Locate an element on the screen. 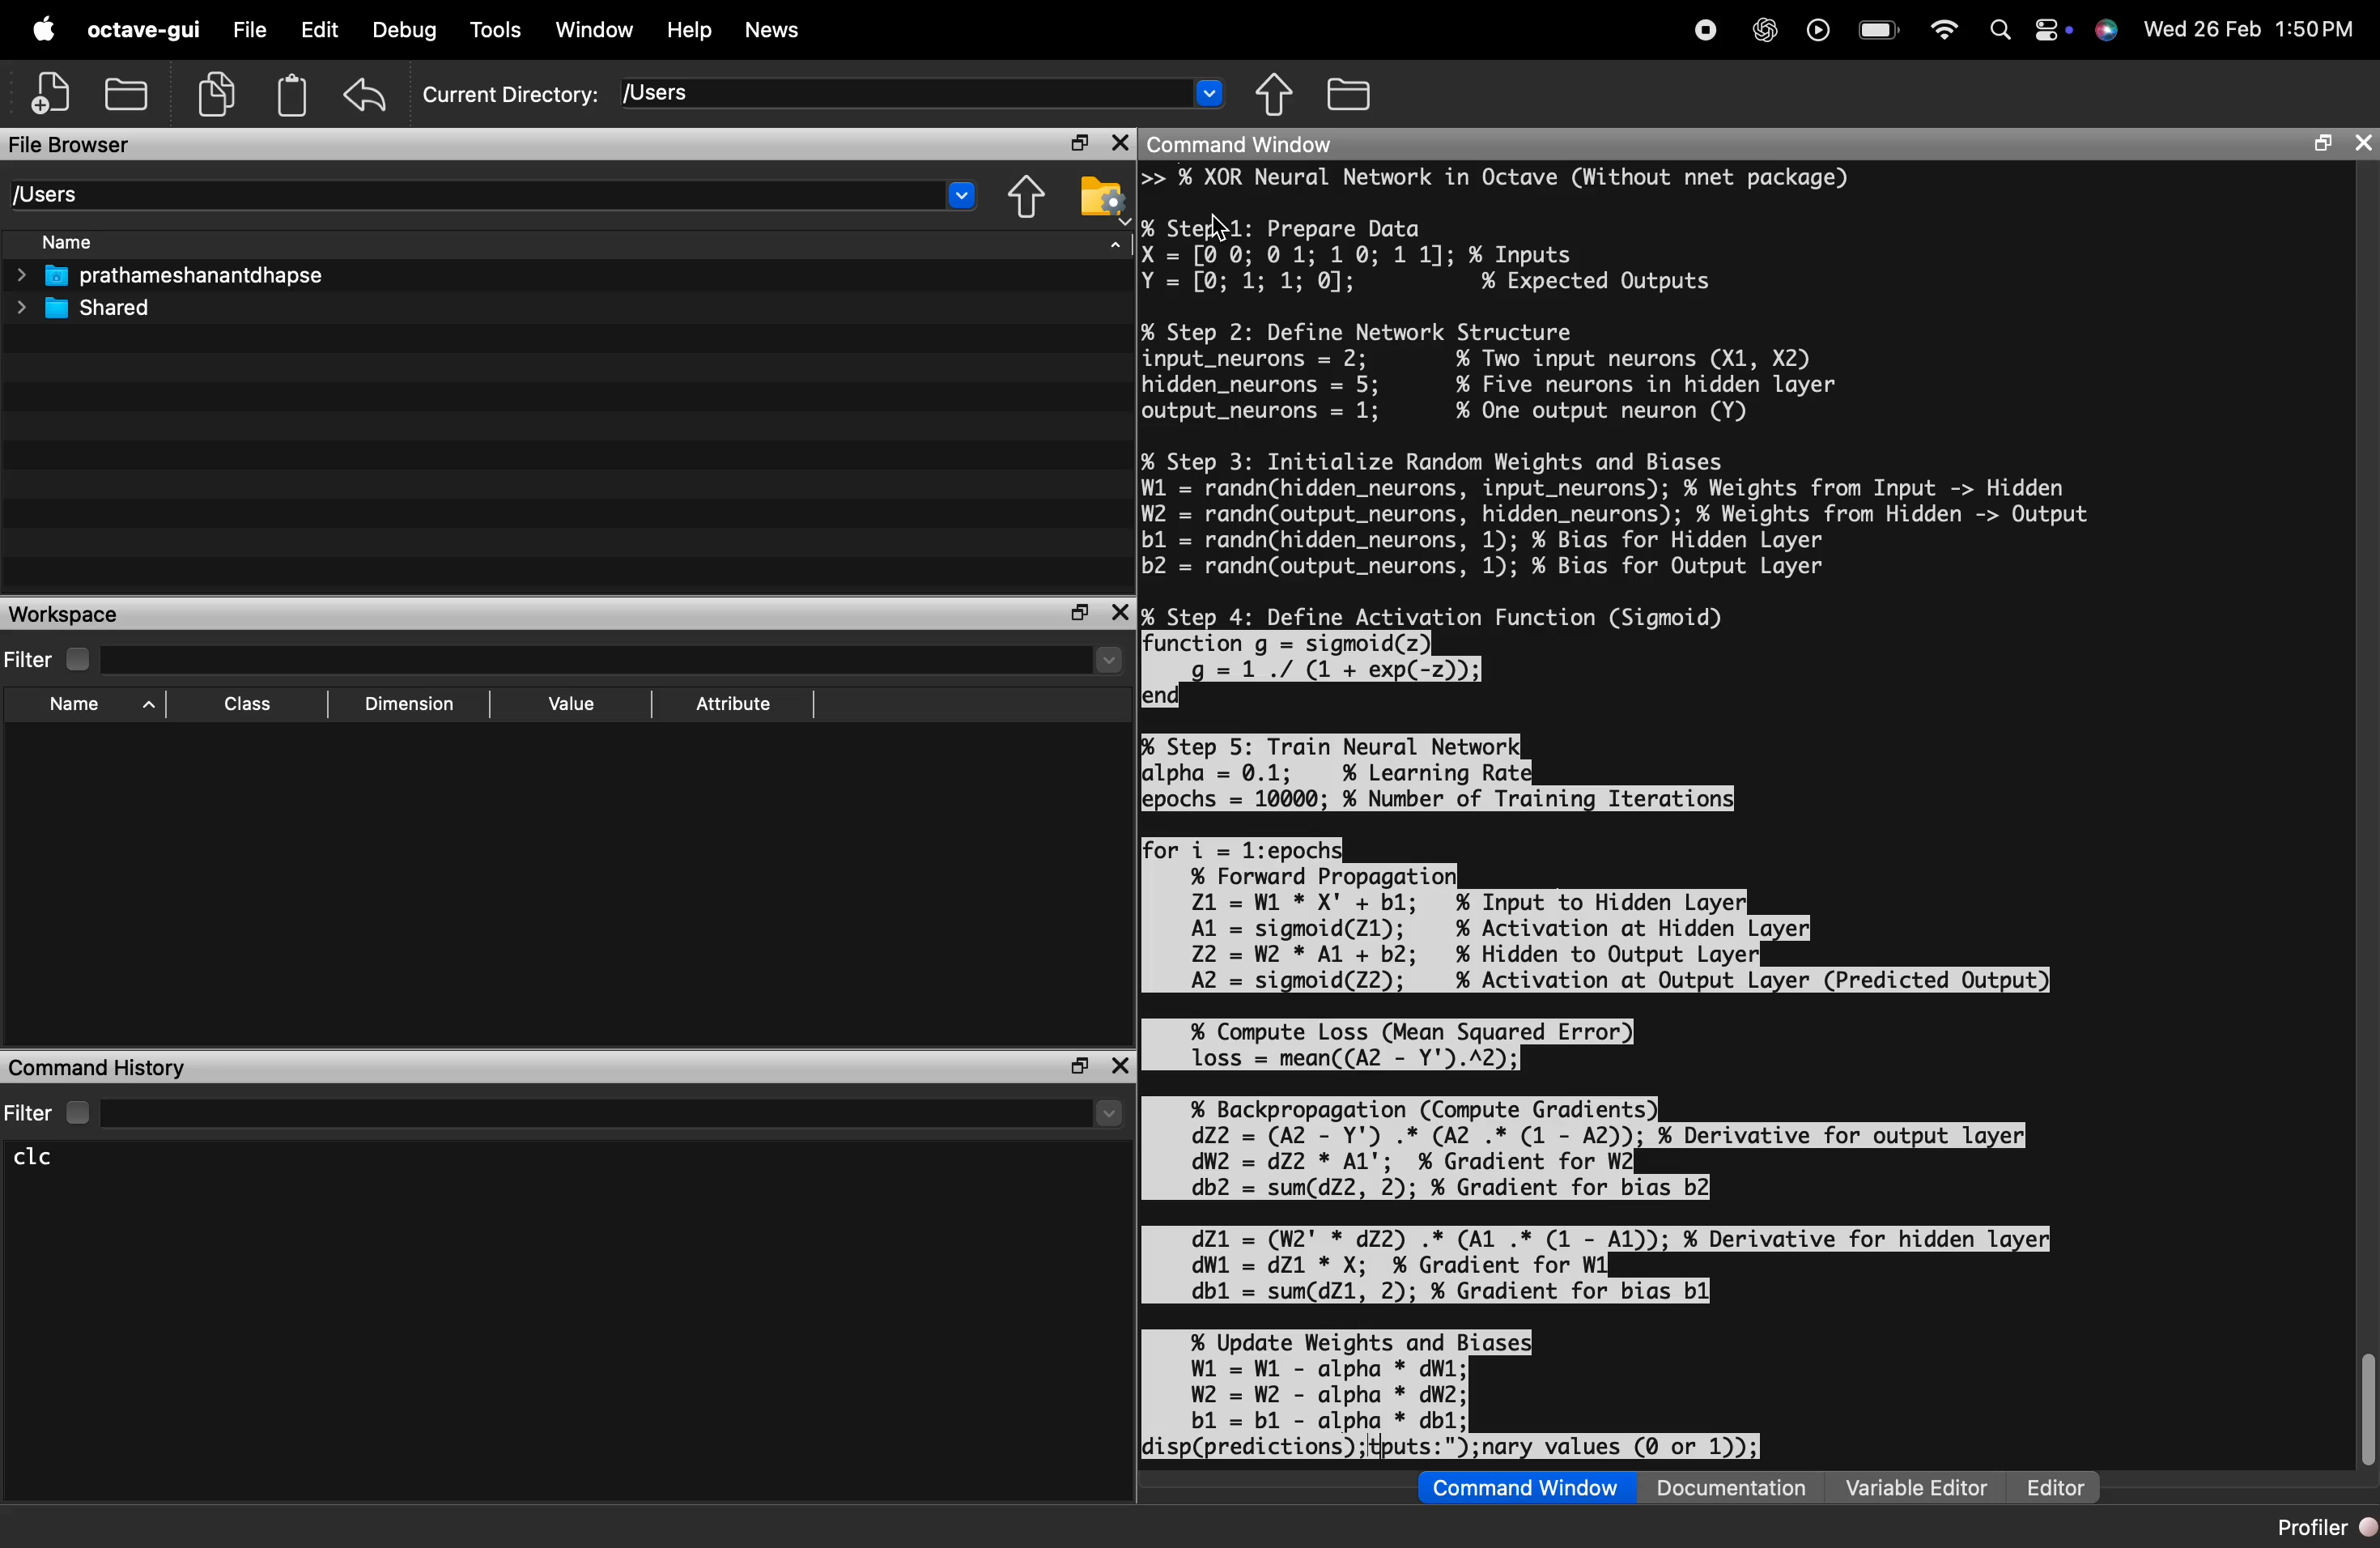 The width and height of the screenshot is (2380, 1548). copy is located at coordinates (221, 95).